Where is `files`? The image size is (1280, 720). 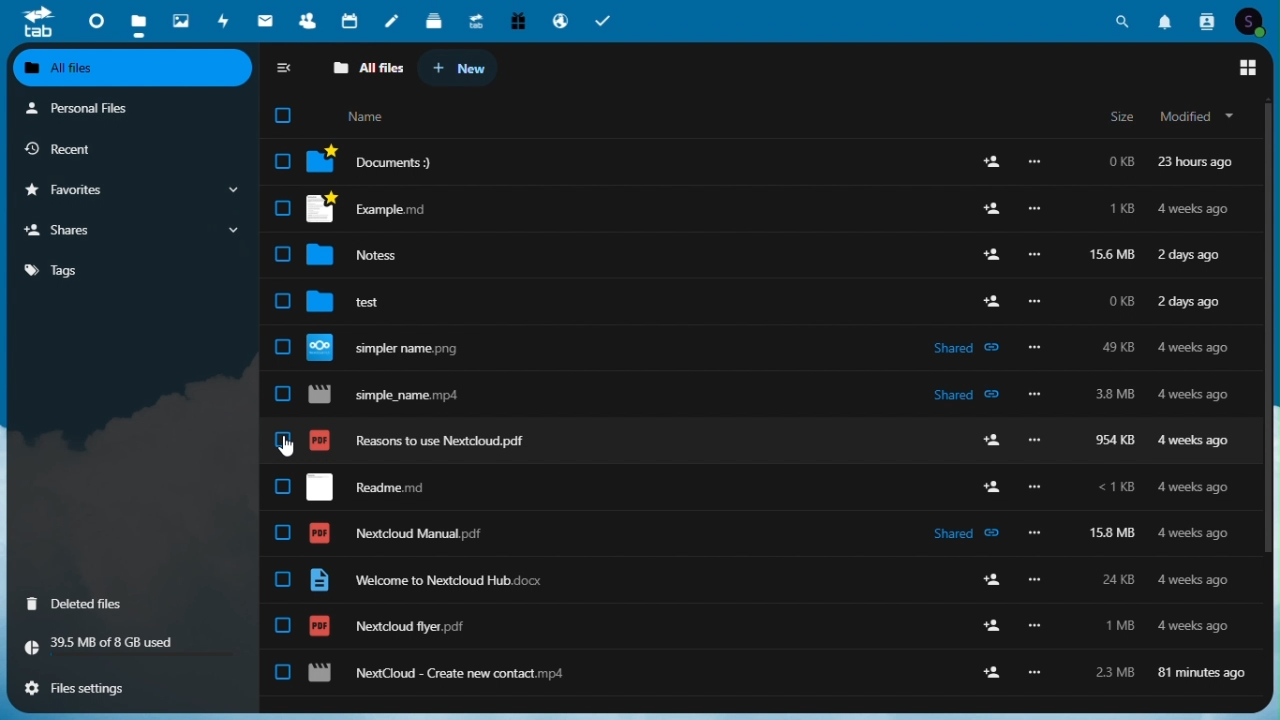
files is located at coordinates (139, 21).